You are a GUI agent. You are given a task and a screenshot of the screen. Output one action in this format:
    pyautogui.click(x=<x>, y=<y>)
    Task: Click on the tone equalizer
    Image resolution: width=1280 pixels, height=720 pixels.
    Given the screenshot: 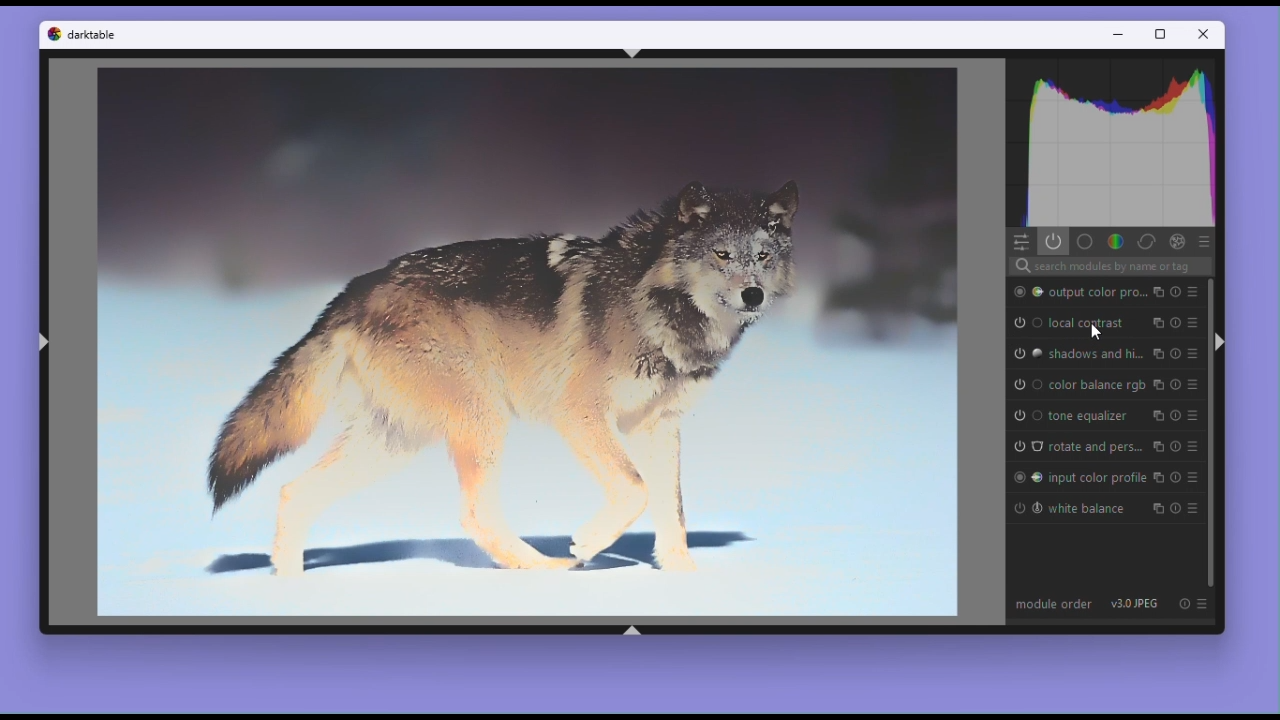 What is the action you would take?
    pyautogui.click(x=1094, y=416)
    